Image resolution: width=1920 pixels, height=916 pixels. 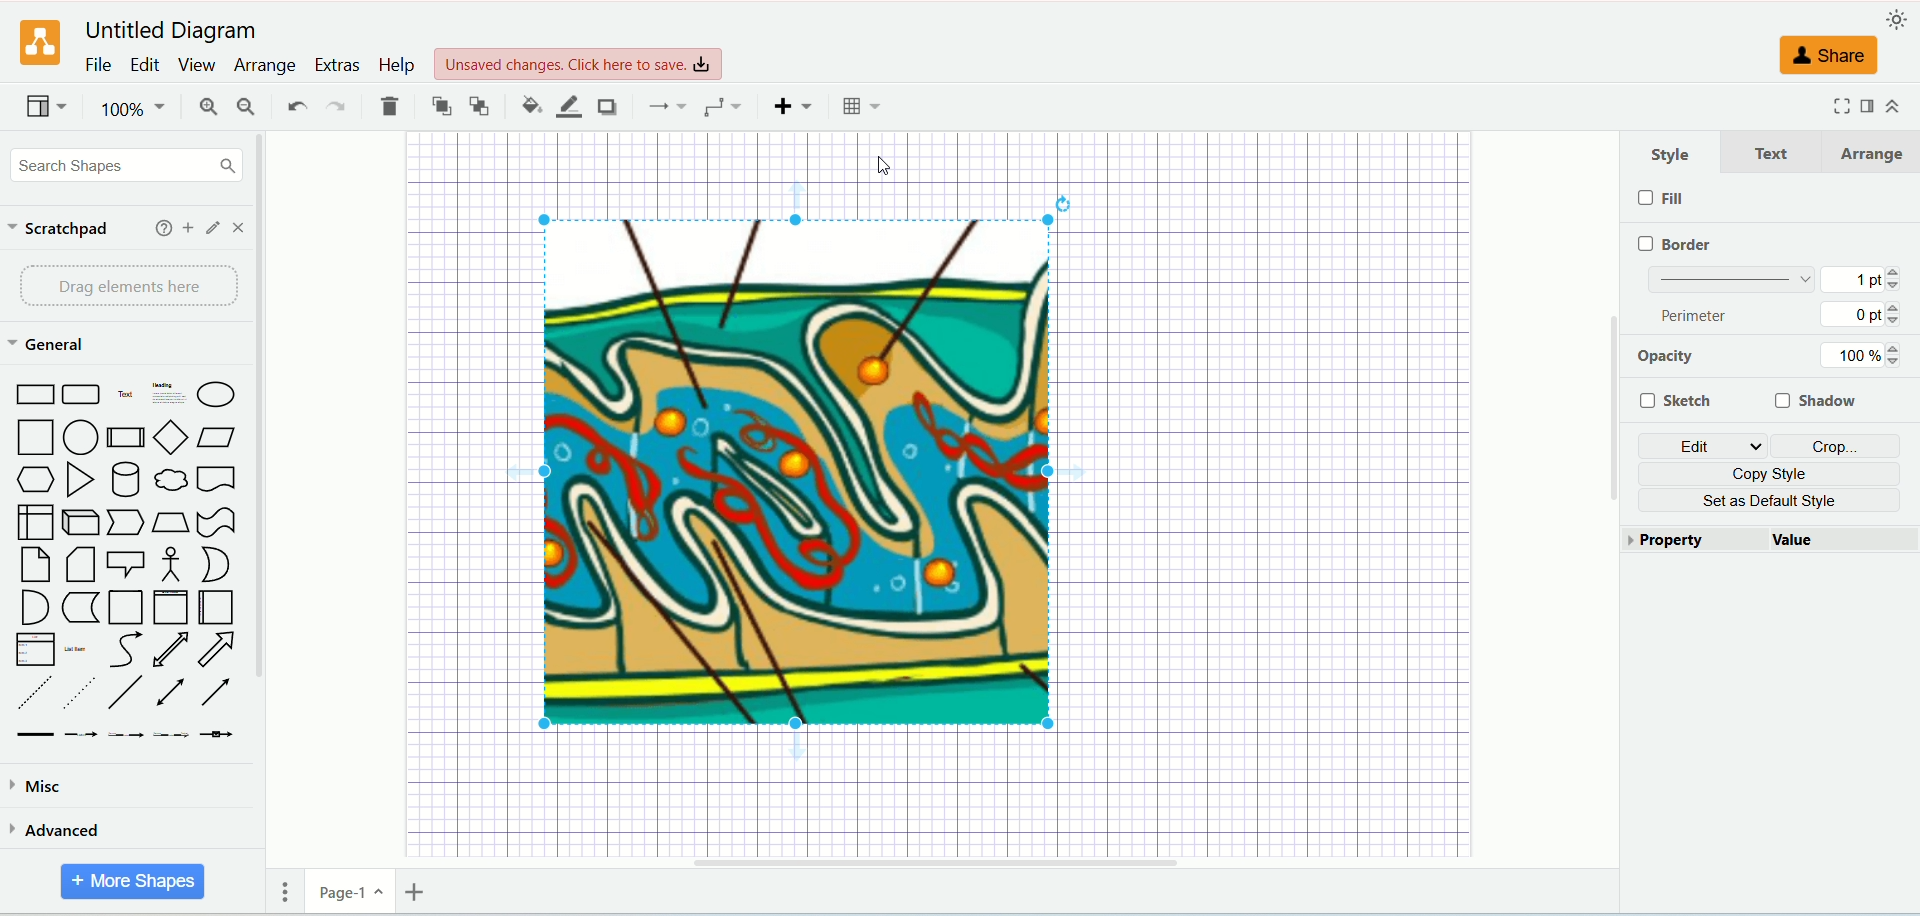 I want to click on perimeter, so click(x=1701, y=318).